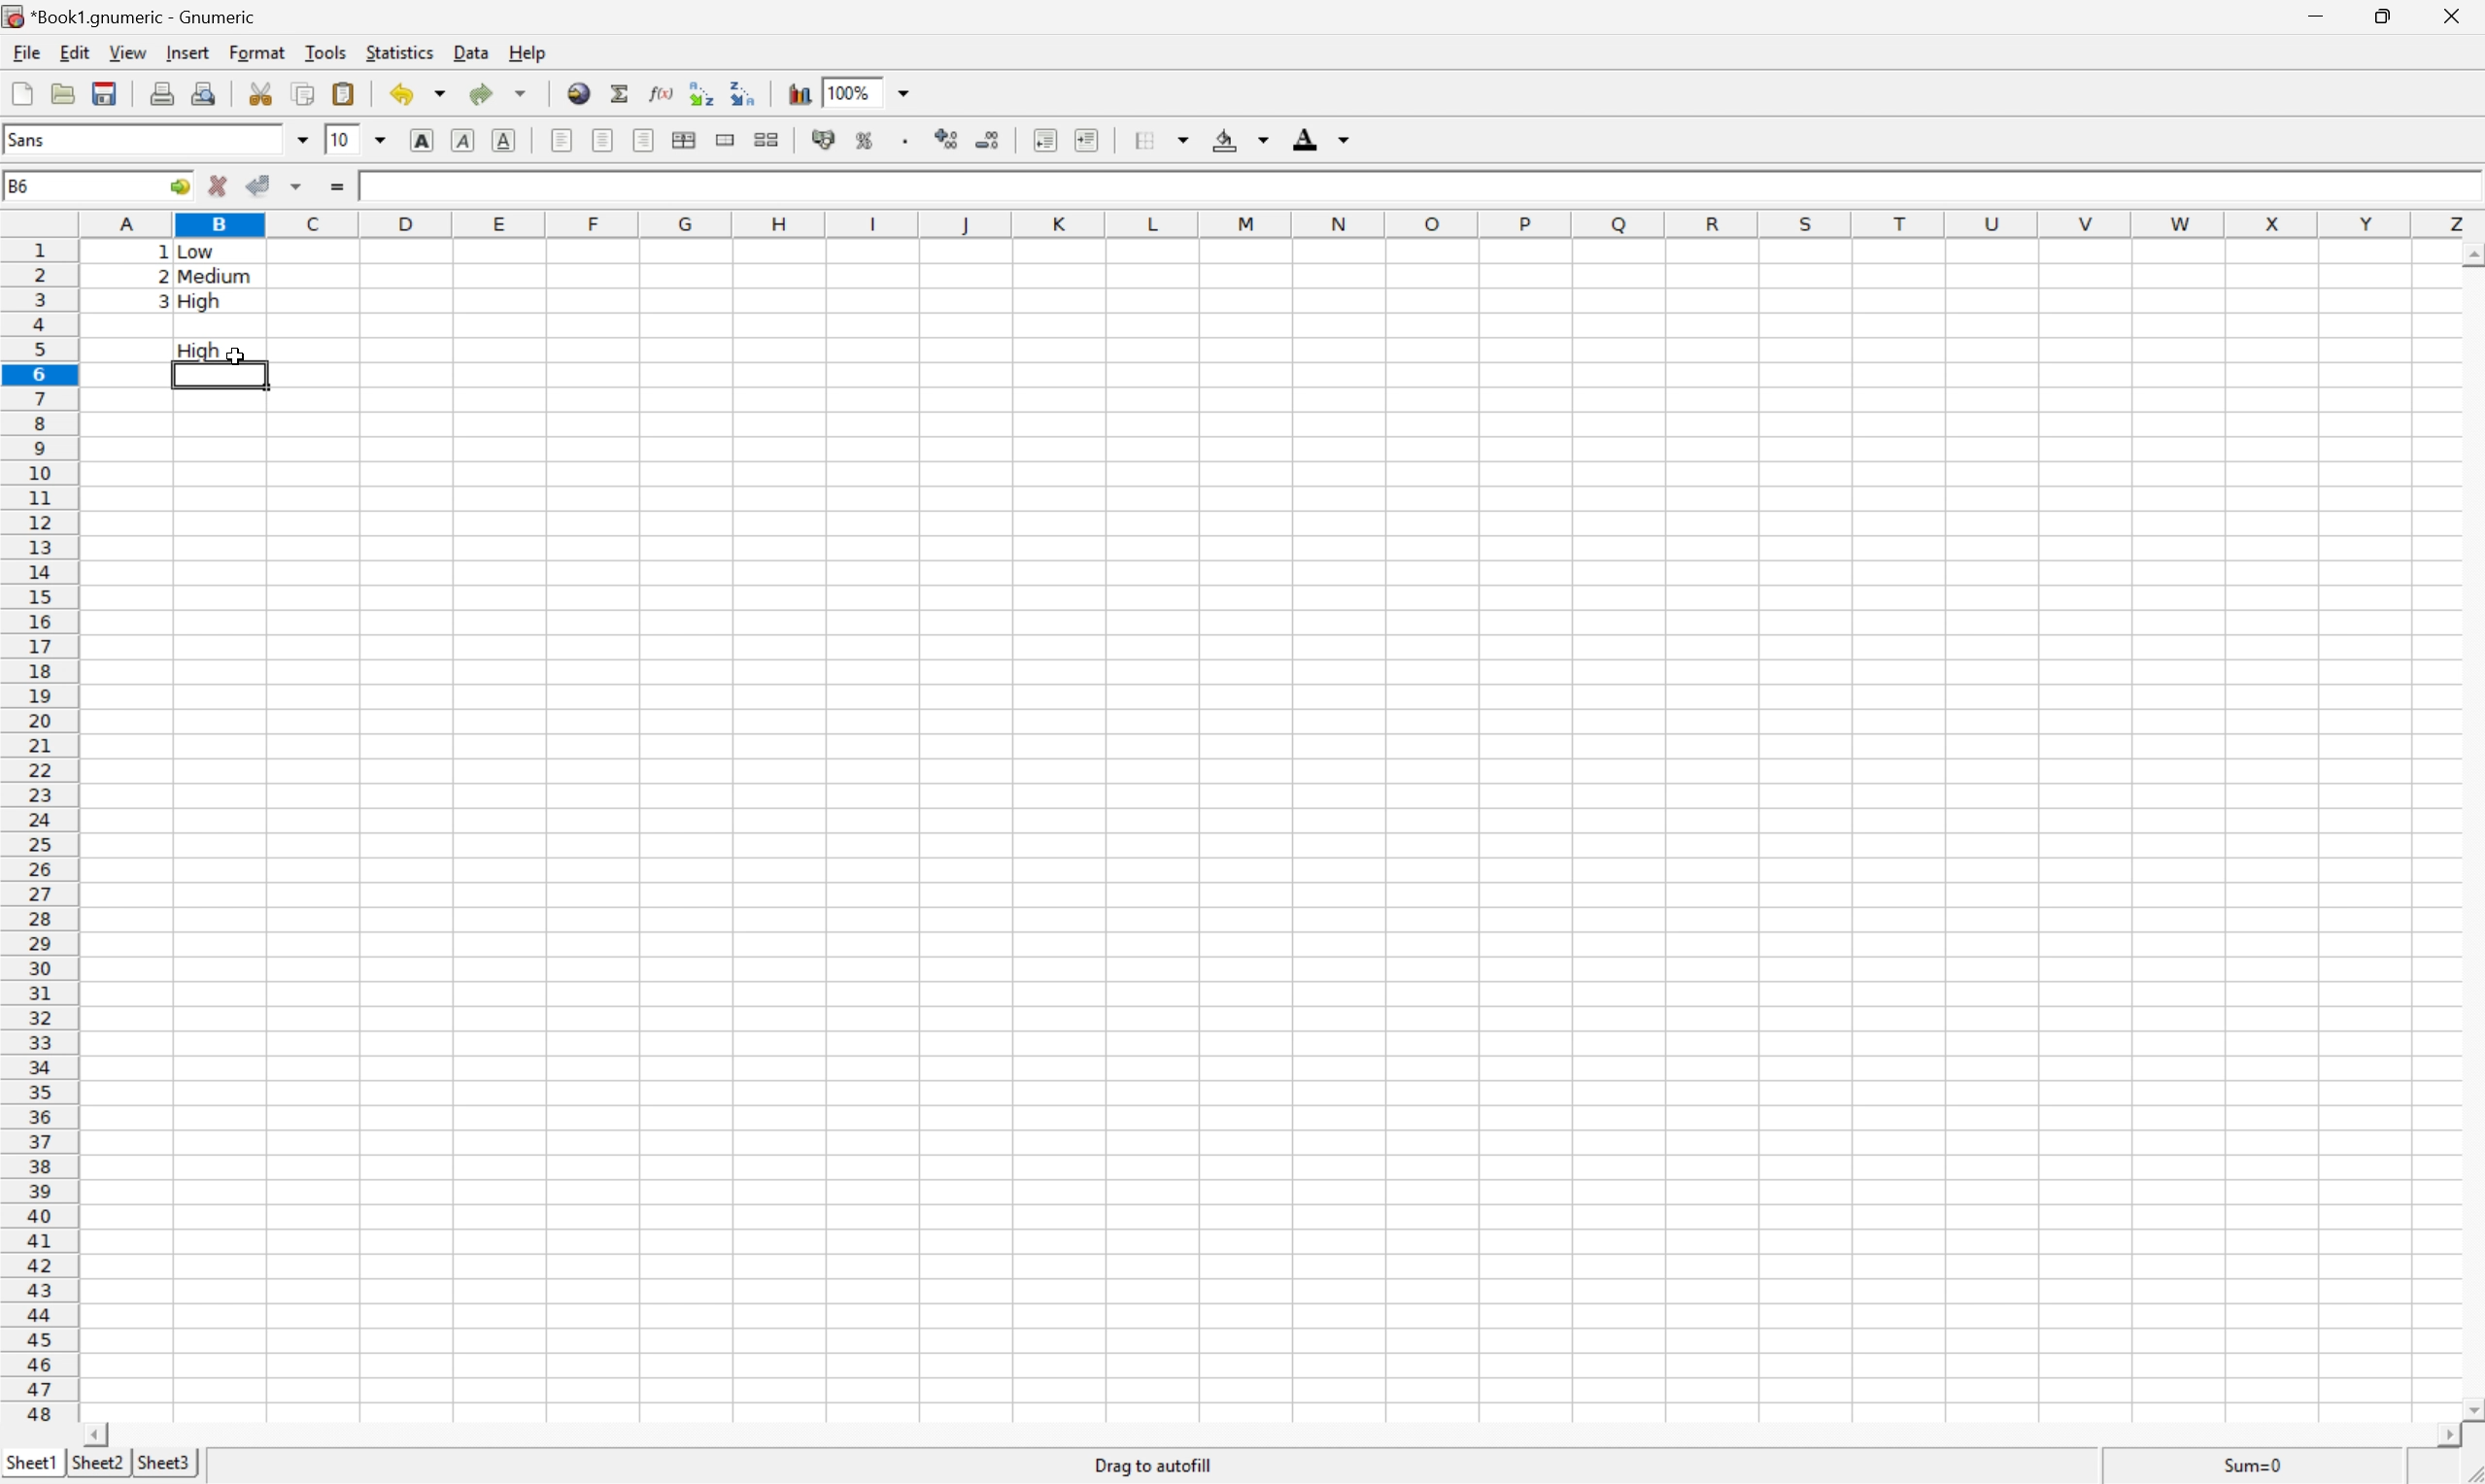 The height and width of the screenshot is (1484, 2485). I want to click on =CHOOSE(A3, "Low", "Medium", "High"), so click(516, 186).